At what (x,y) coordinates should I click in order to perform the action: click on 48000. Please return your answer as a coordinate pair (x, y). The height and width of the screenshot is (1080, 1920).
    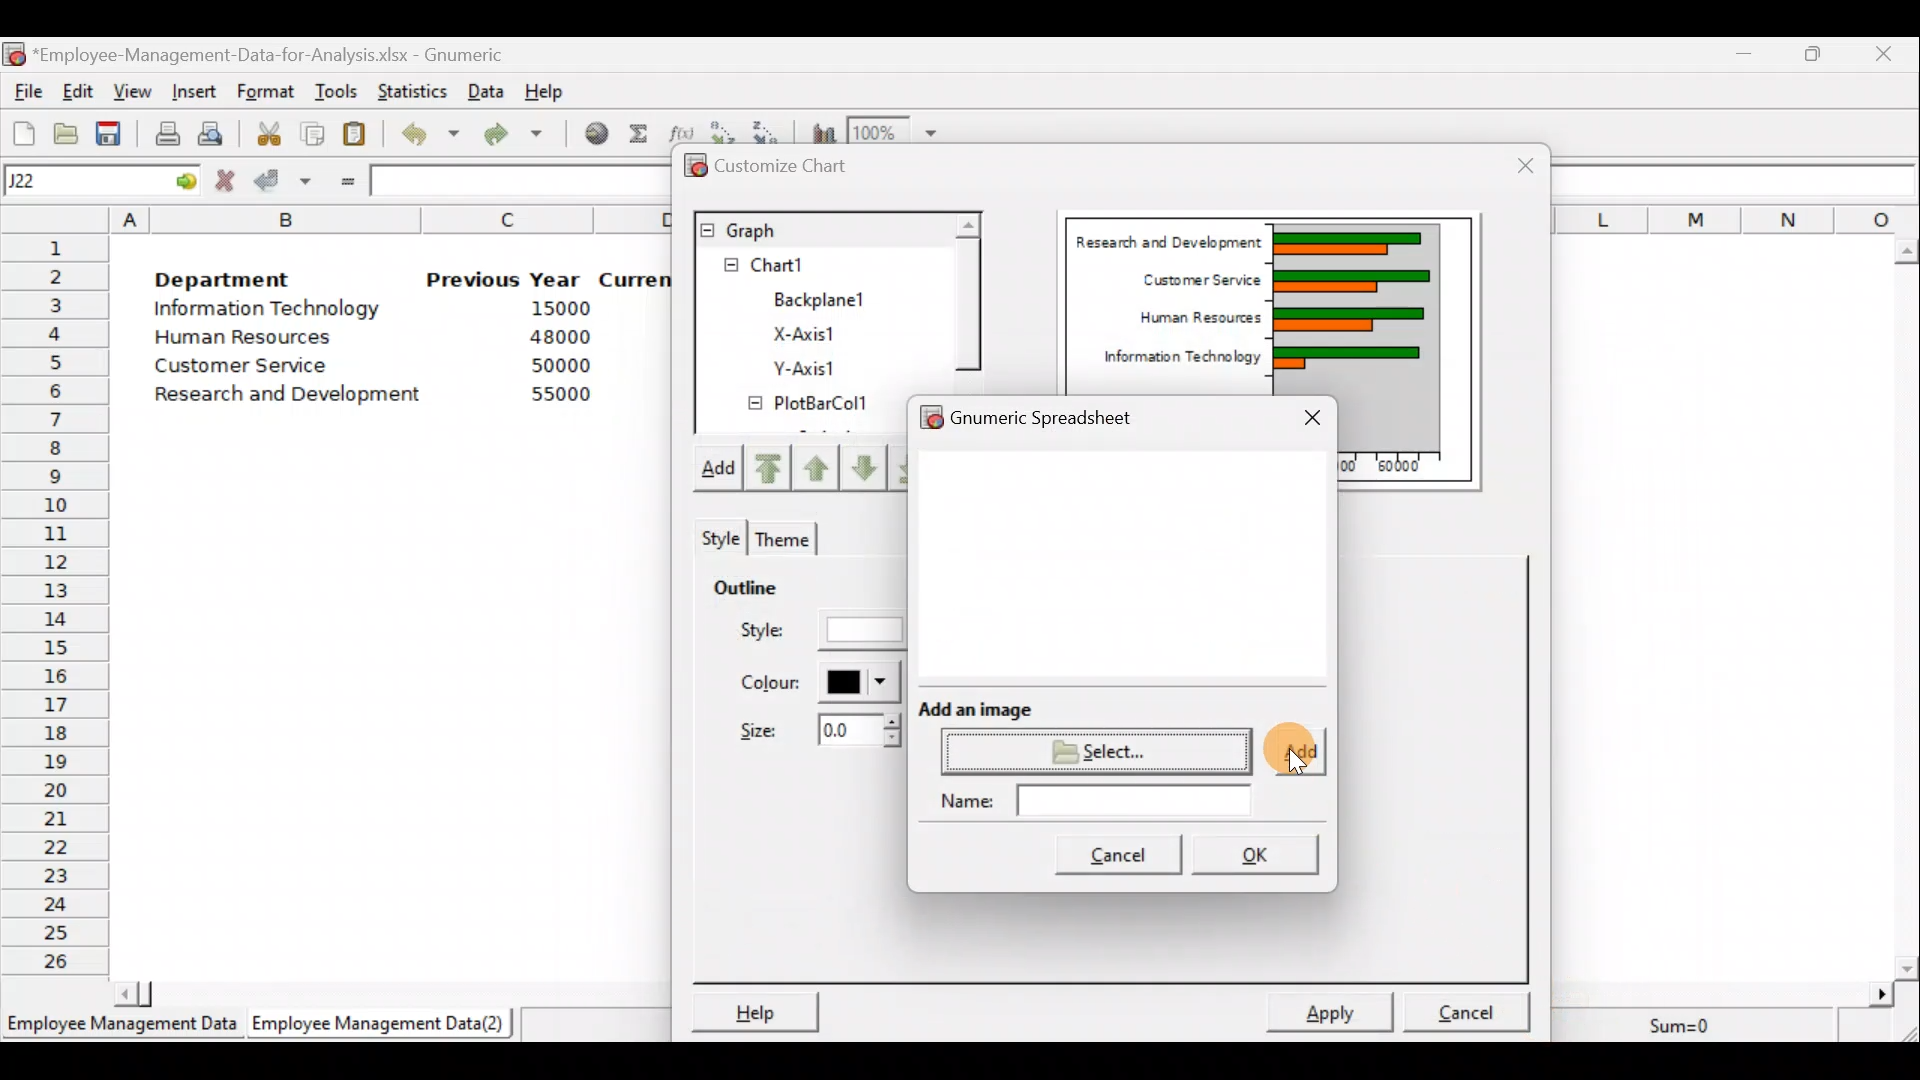
    Looking at the image, I should click on (559, 339).